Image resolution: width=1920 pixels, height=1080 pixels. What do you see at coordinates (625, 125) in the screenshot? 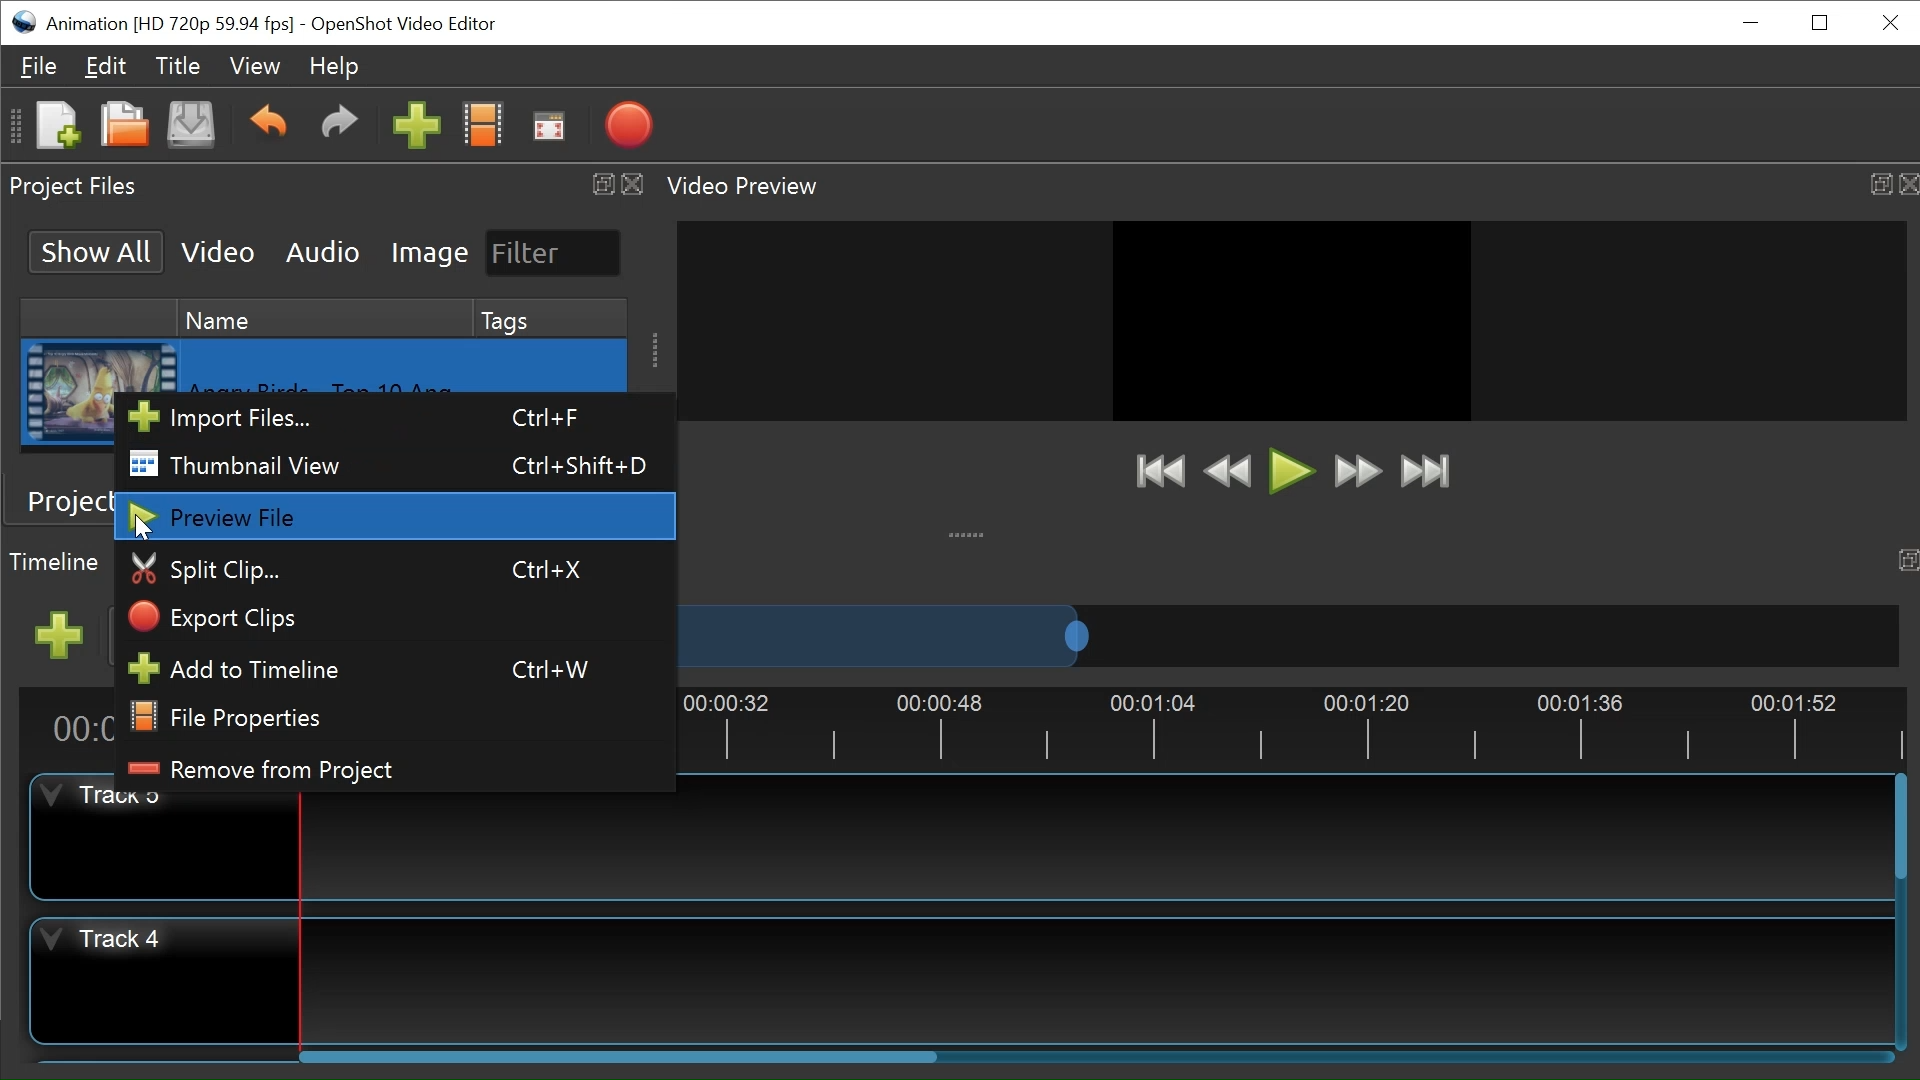
I see `Export Video` at bounding box center [625, 125].